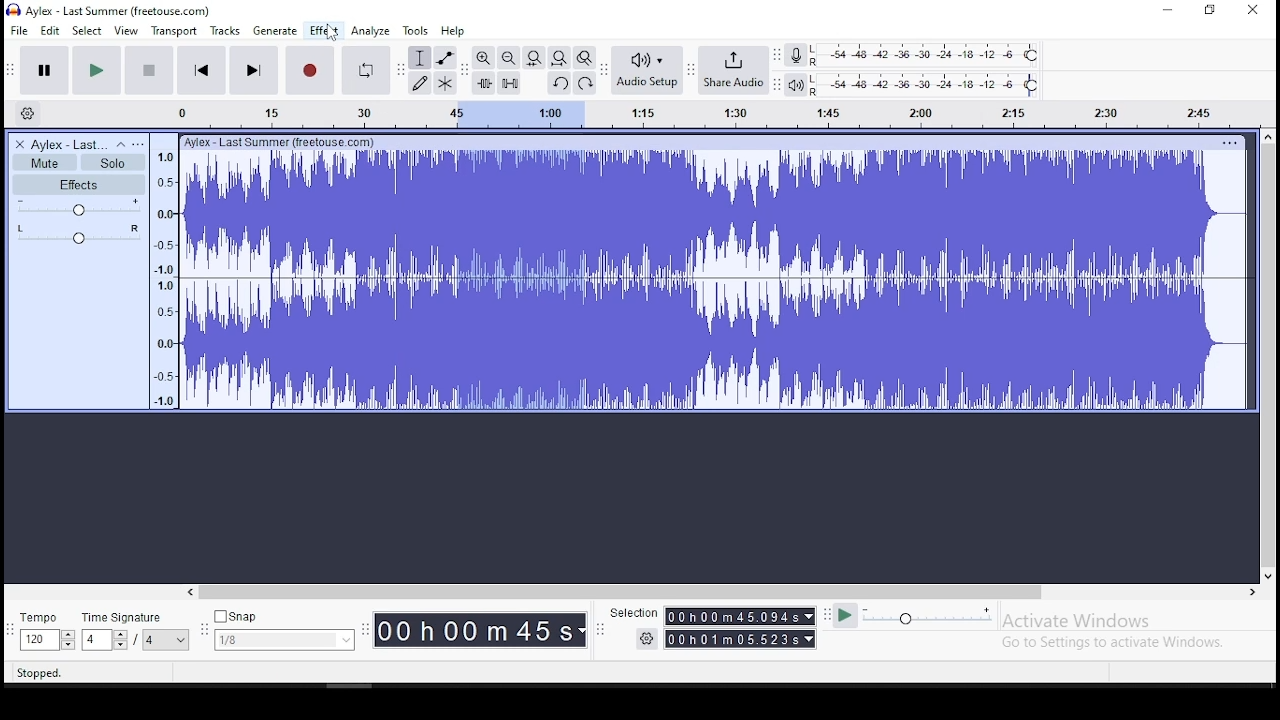  What do you see at coordinates (366, 70) in the screenshot?
I see `enable looping` at bounding box center [366, 70].